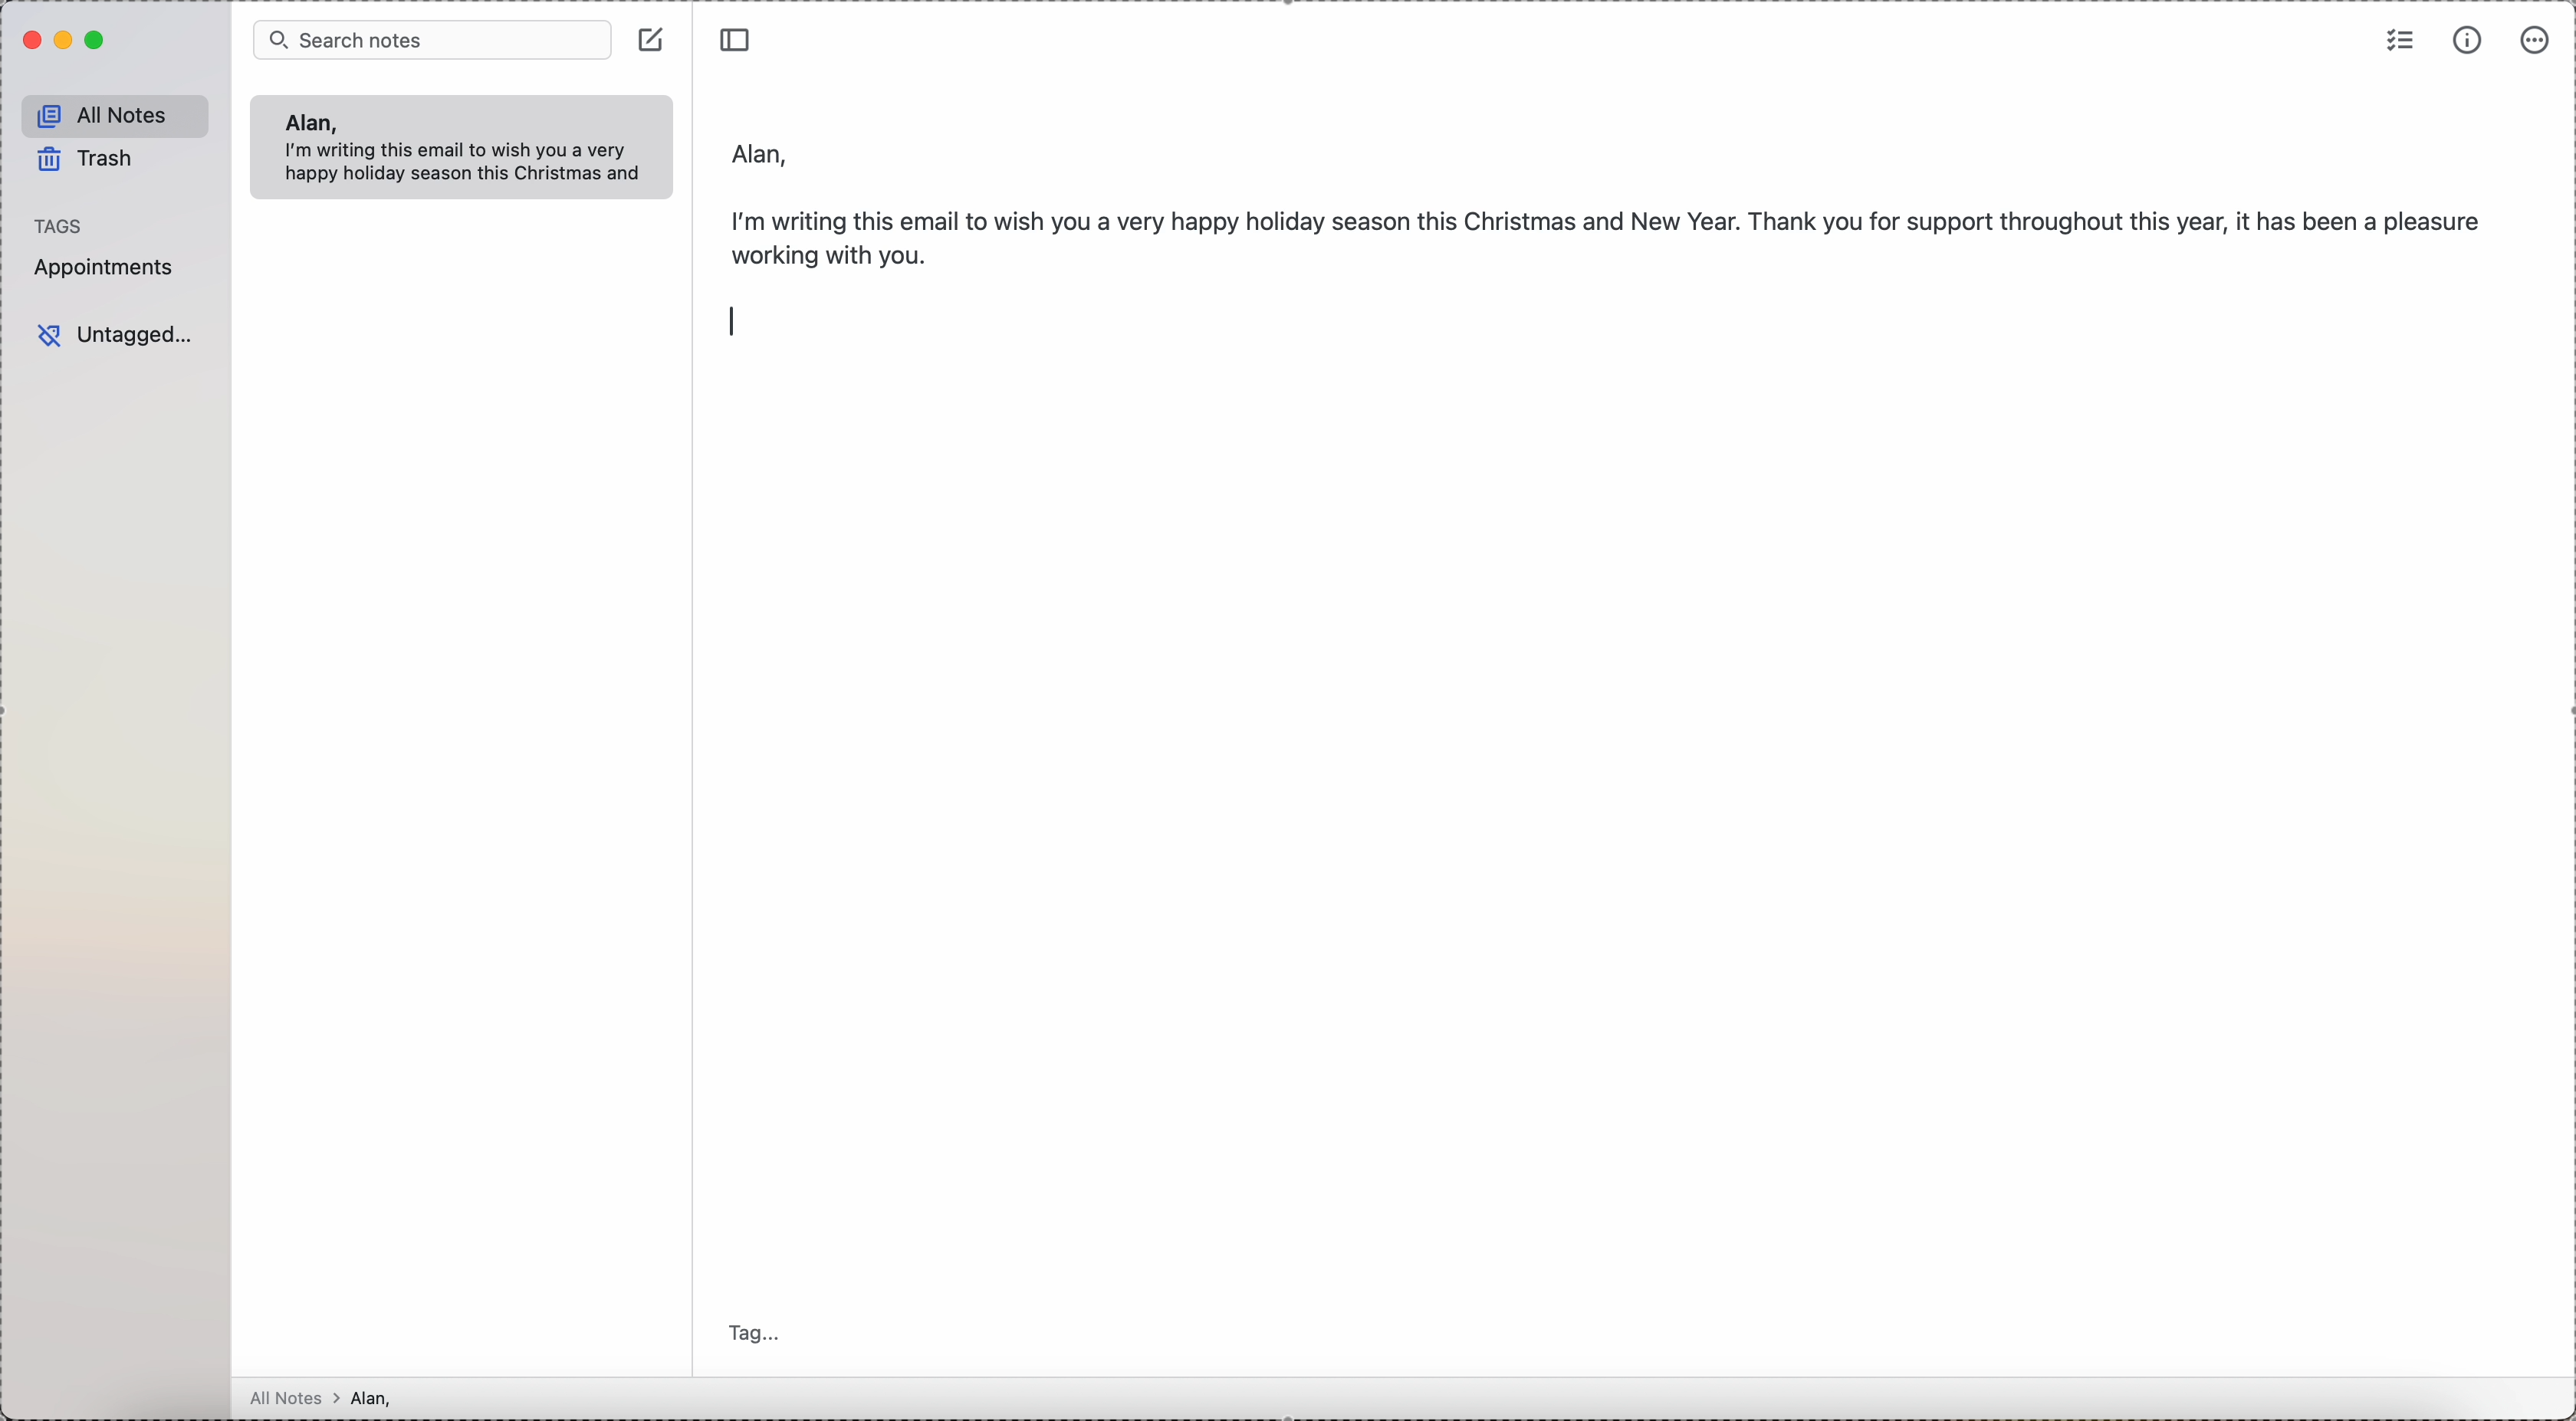  I want to click on tags, so click(60, 225).